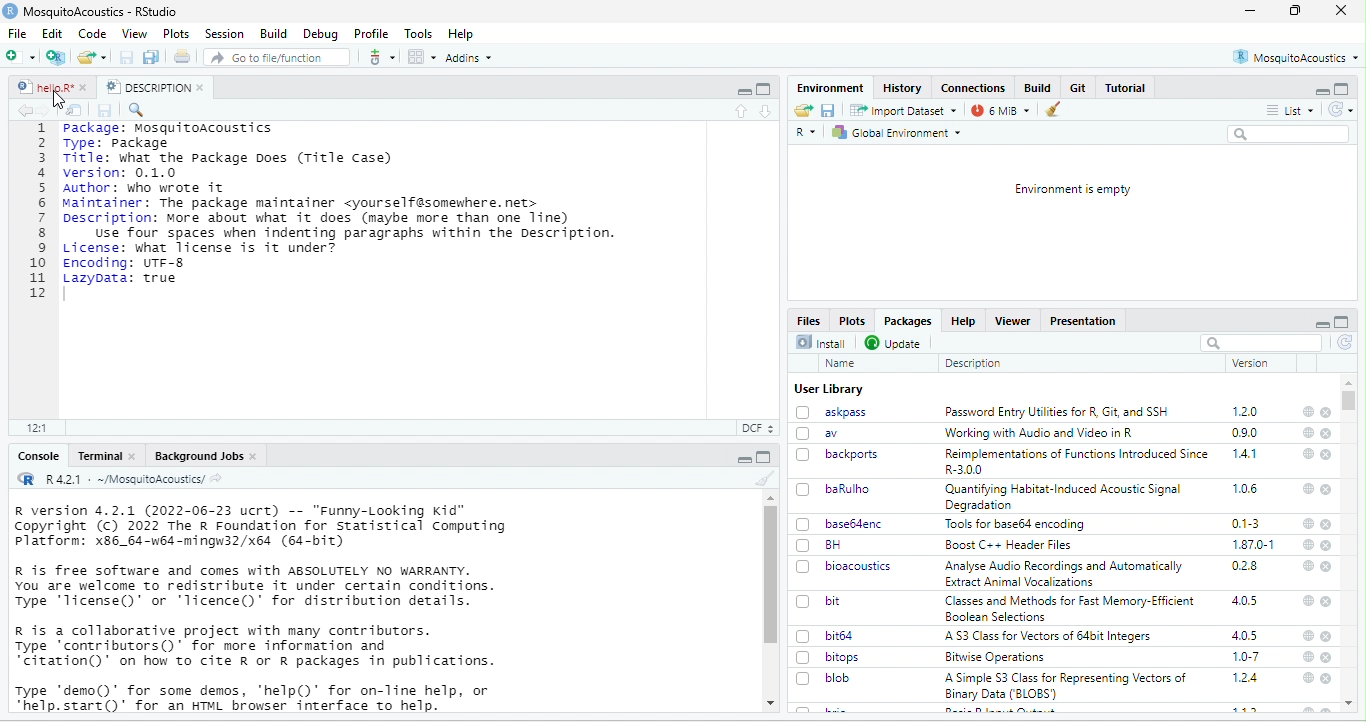 Image resolution: width=1366 pixels, height=722 pixels. What do you see at coordinates (1291, 109) in the screenshot?
I see `List` at bounding box center [1291, 109].